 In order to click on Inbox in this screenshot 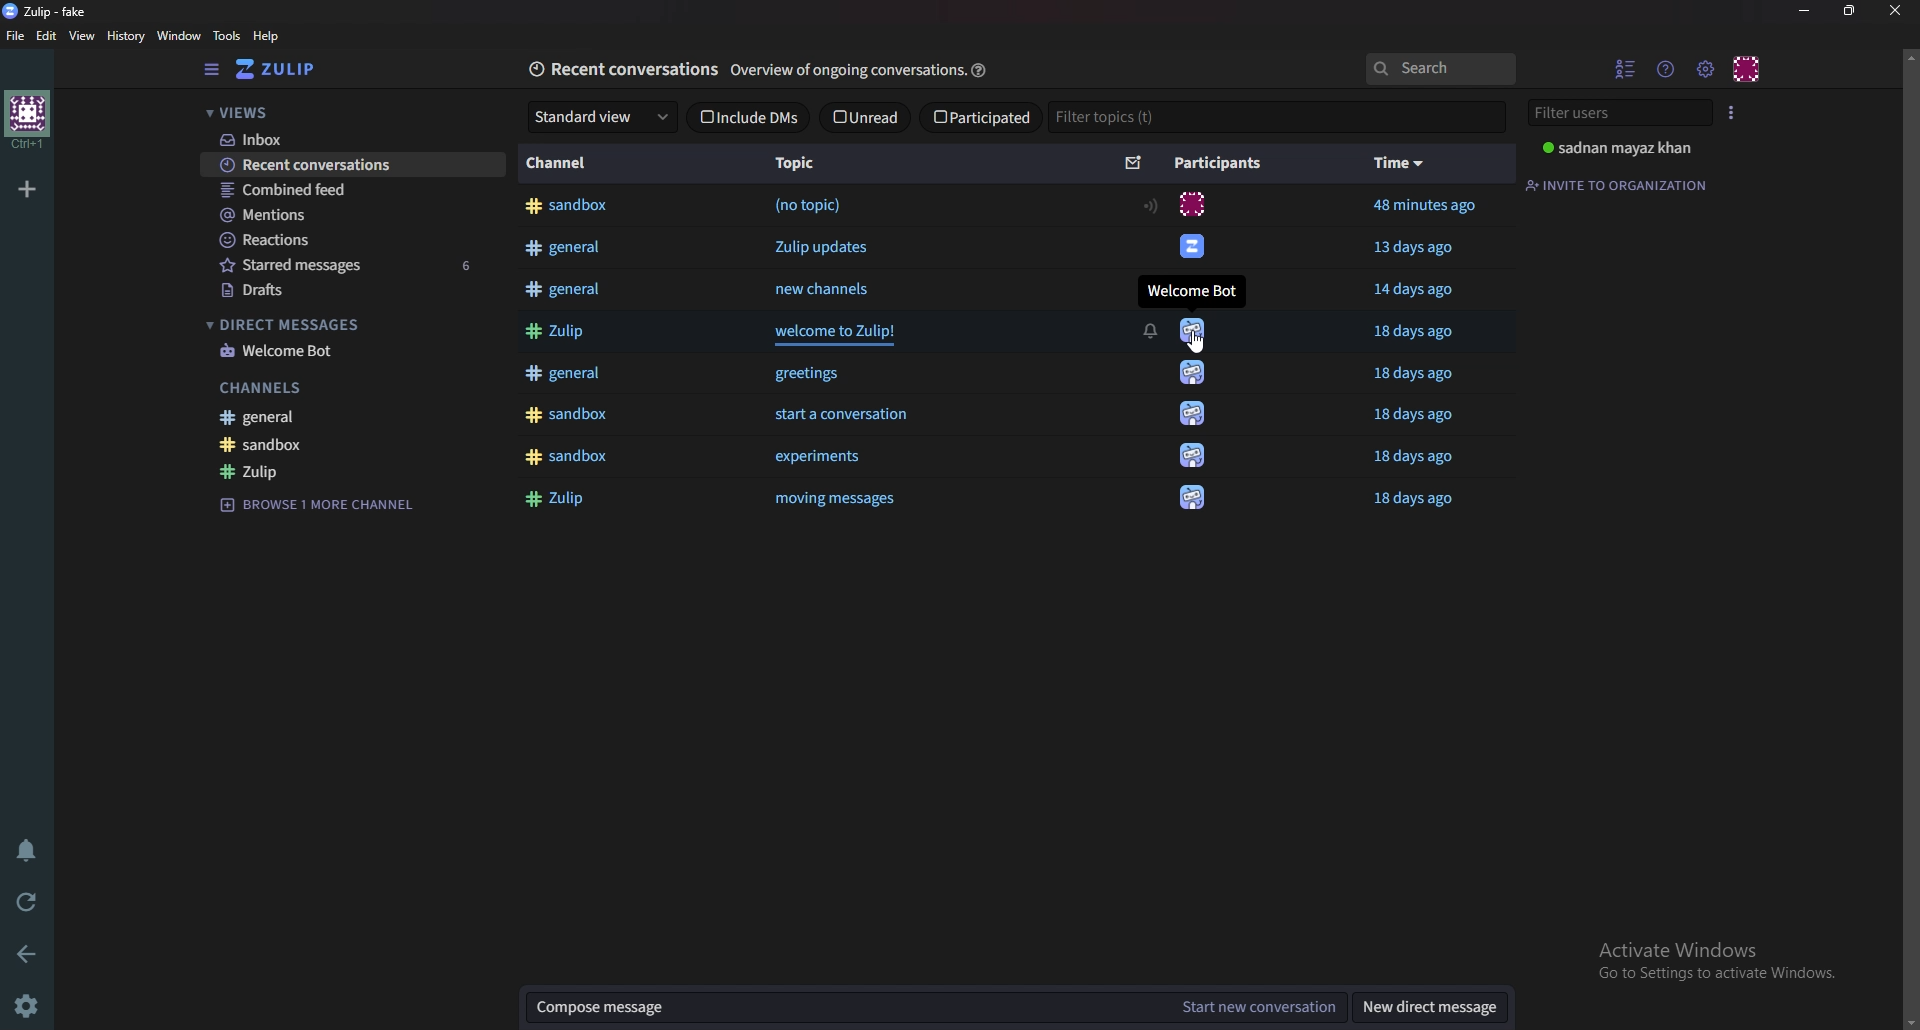, I will do `click(343, 139)`.